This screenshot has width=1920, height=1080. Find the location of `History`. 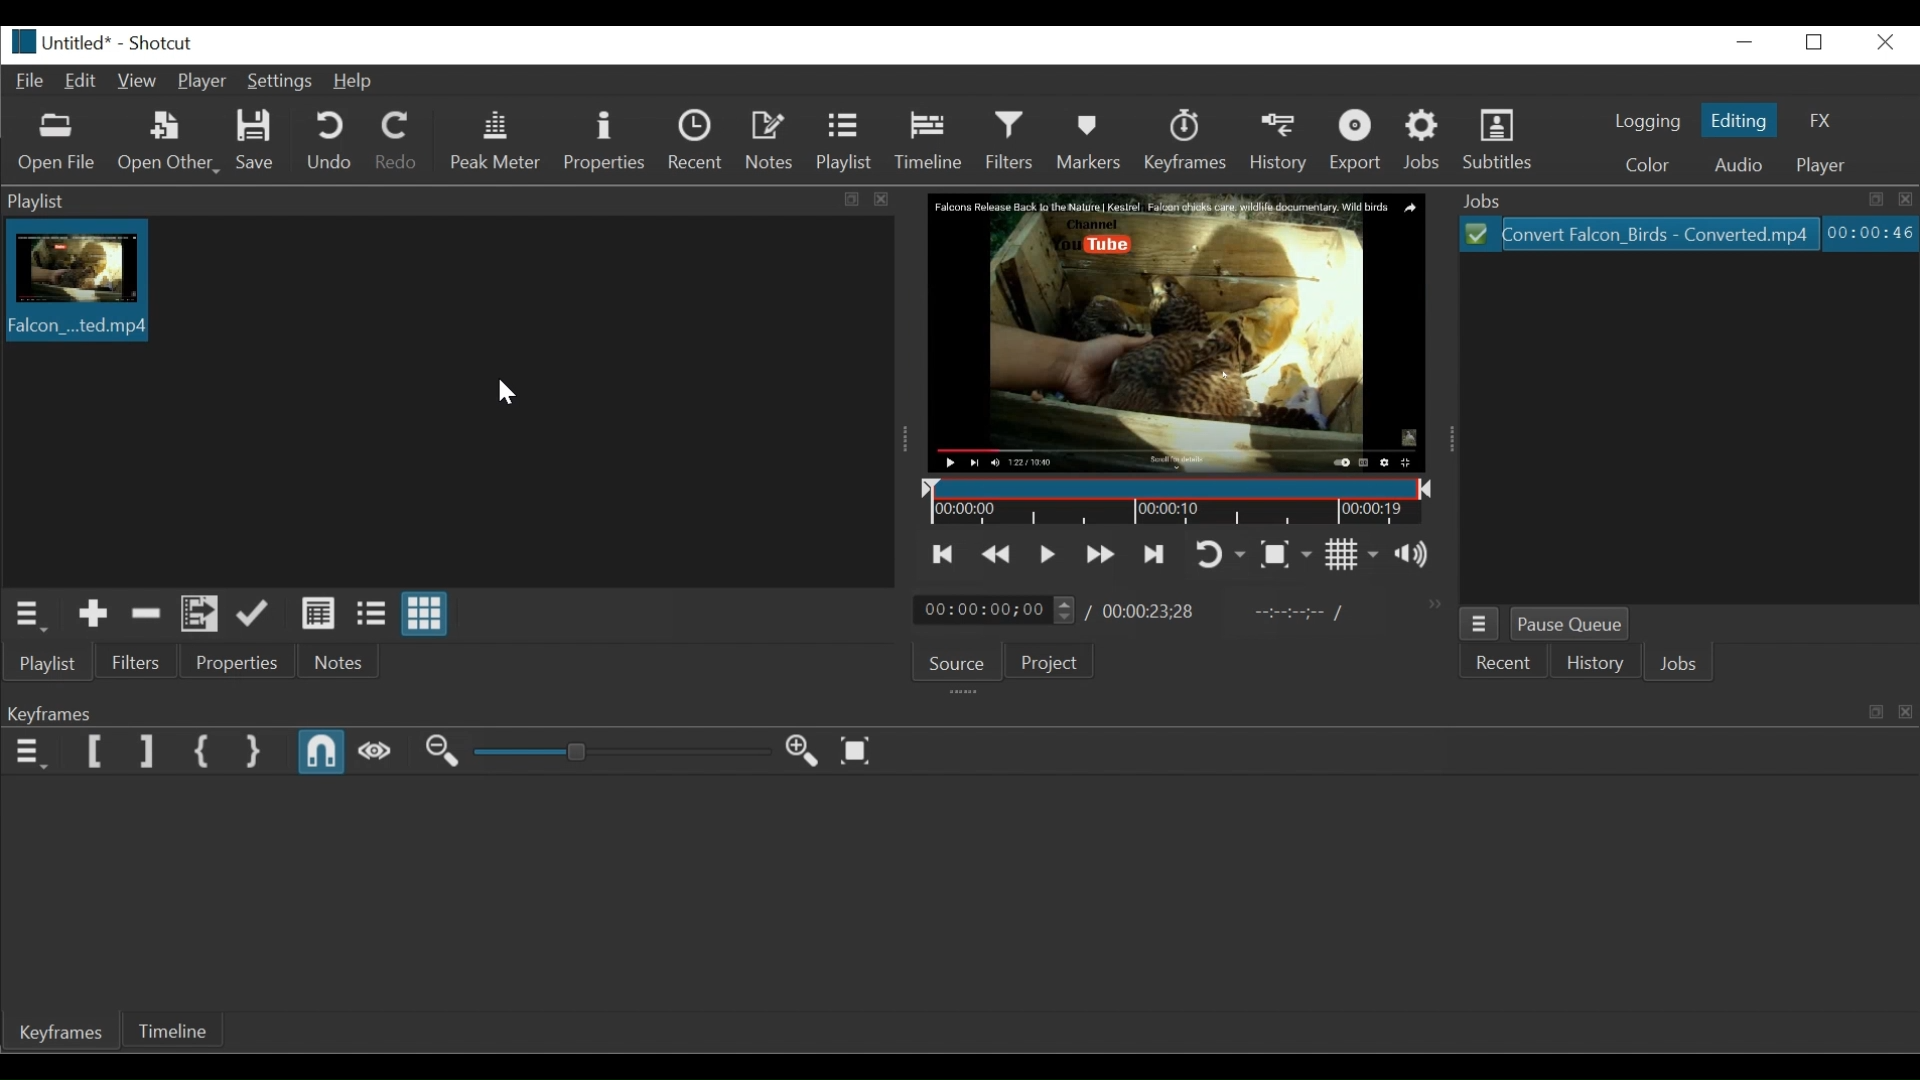

History is located at coordinates (1280, 143).